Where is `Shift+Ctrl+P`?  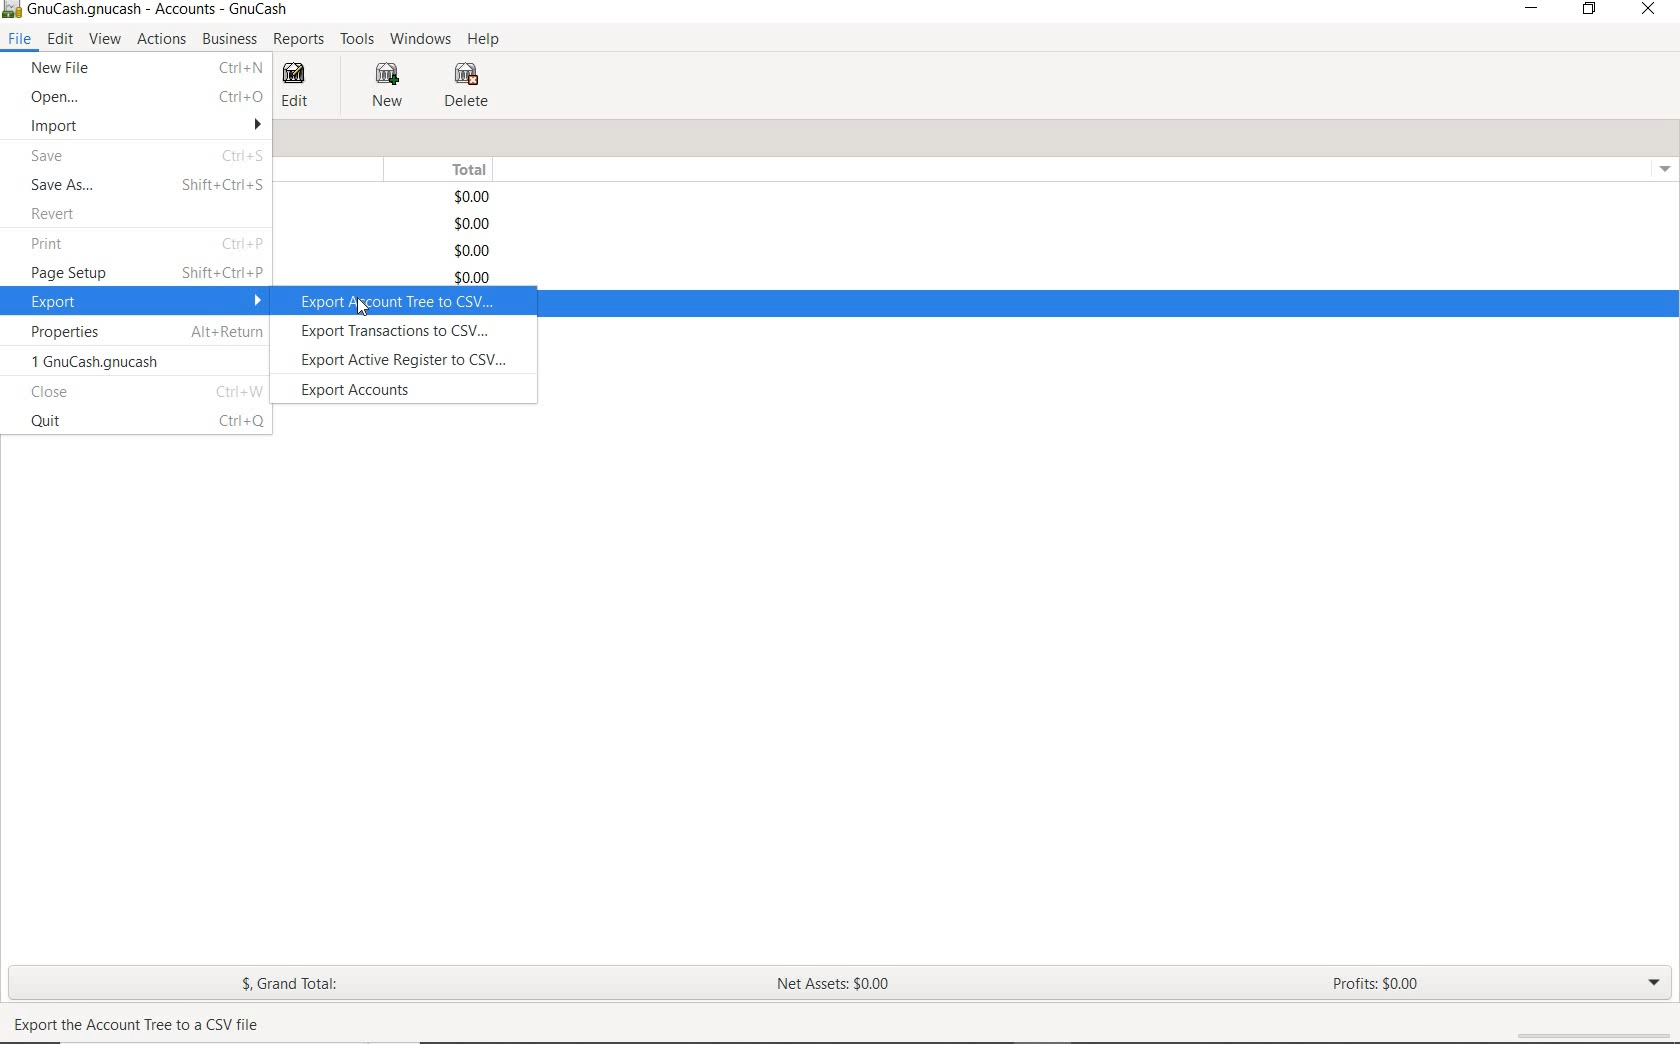 Shift+Ctrl+P is located at coordinates (225, 274).